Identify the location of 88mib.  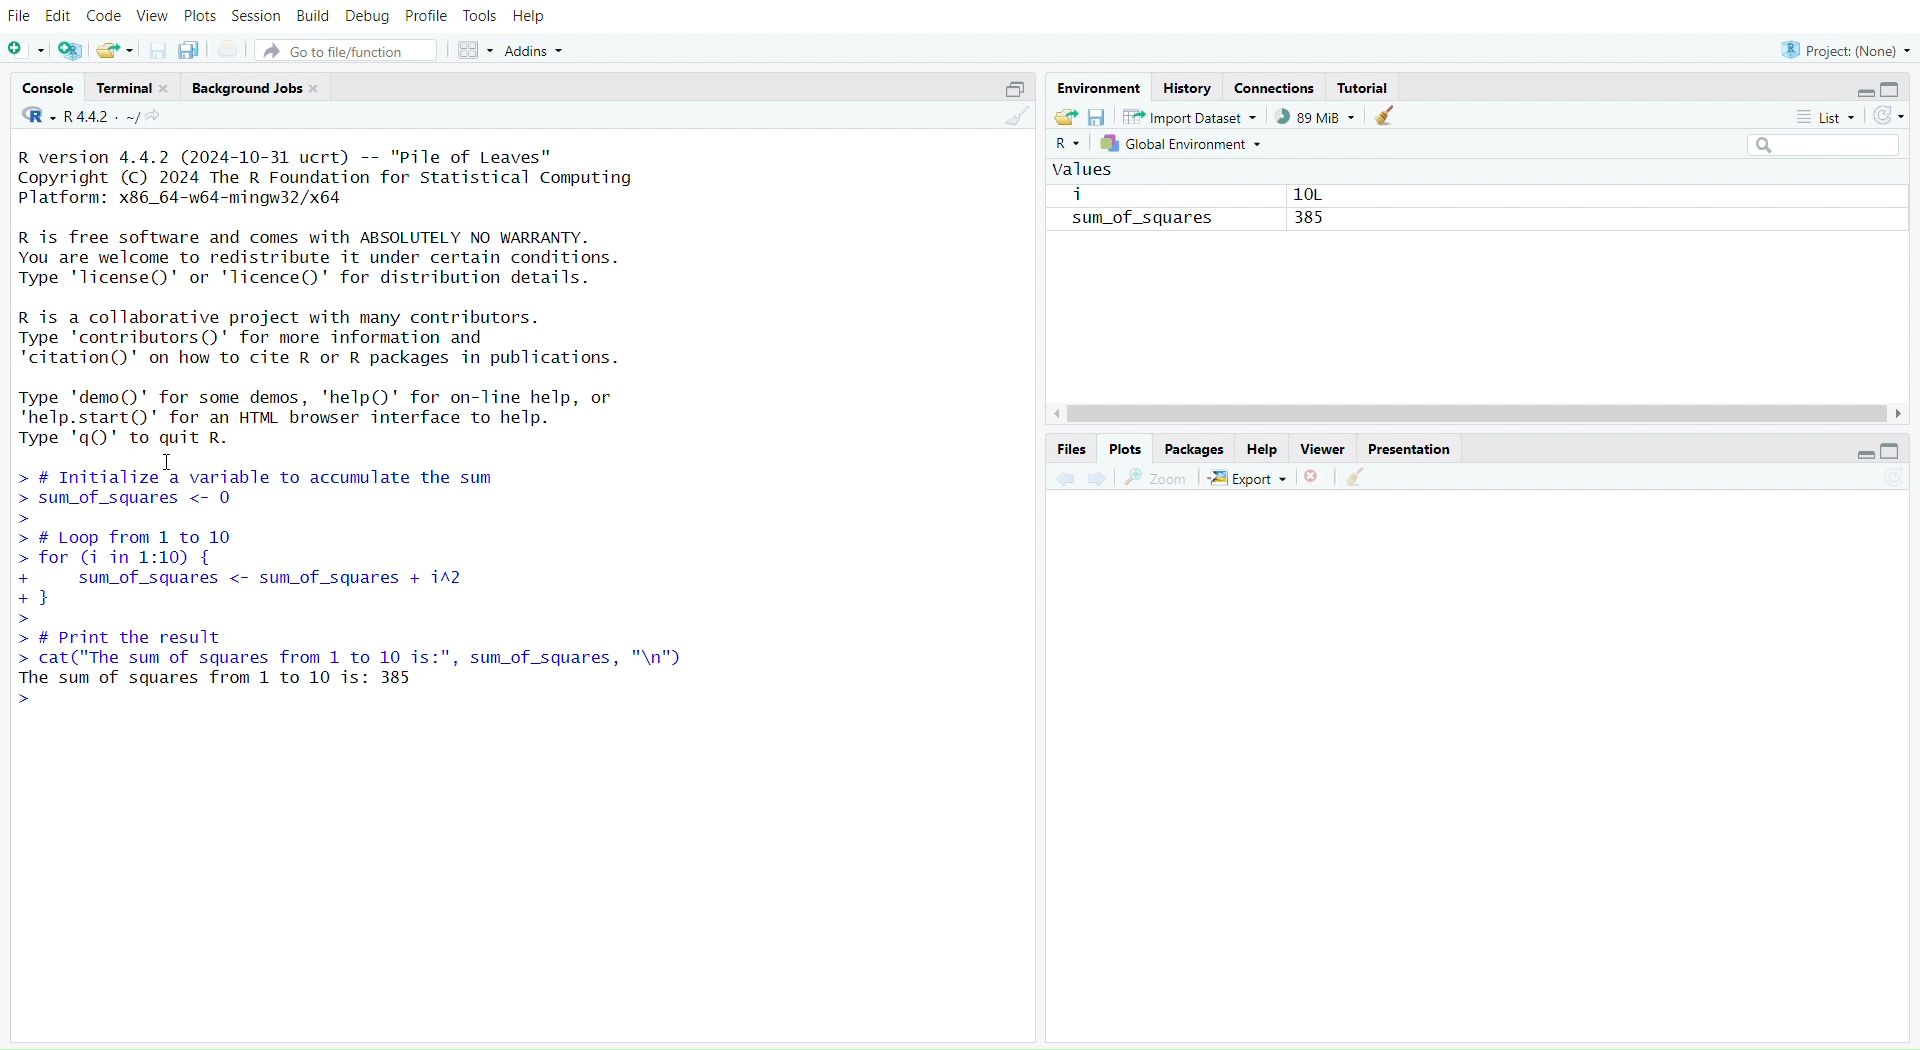
(1317, 116).